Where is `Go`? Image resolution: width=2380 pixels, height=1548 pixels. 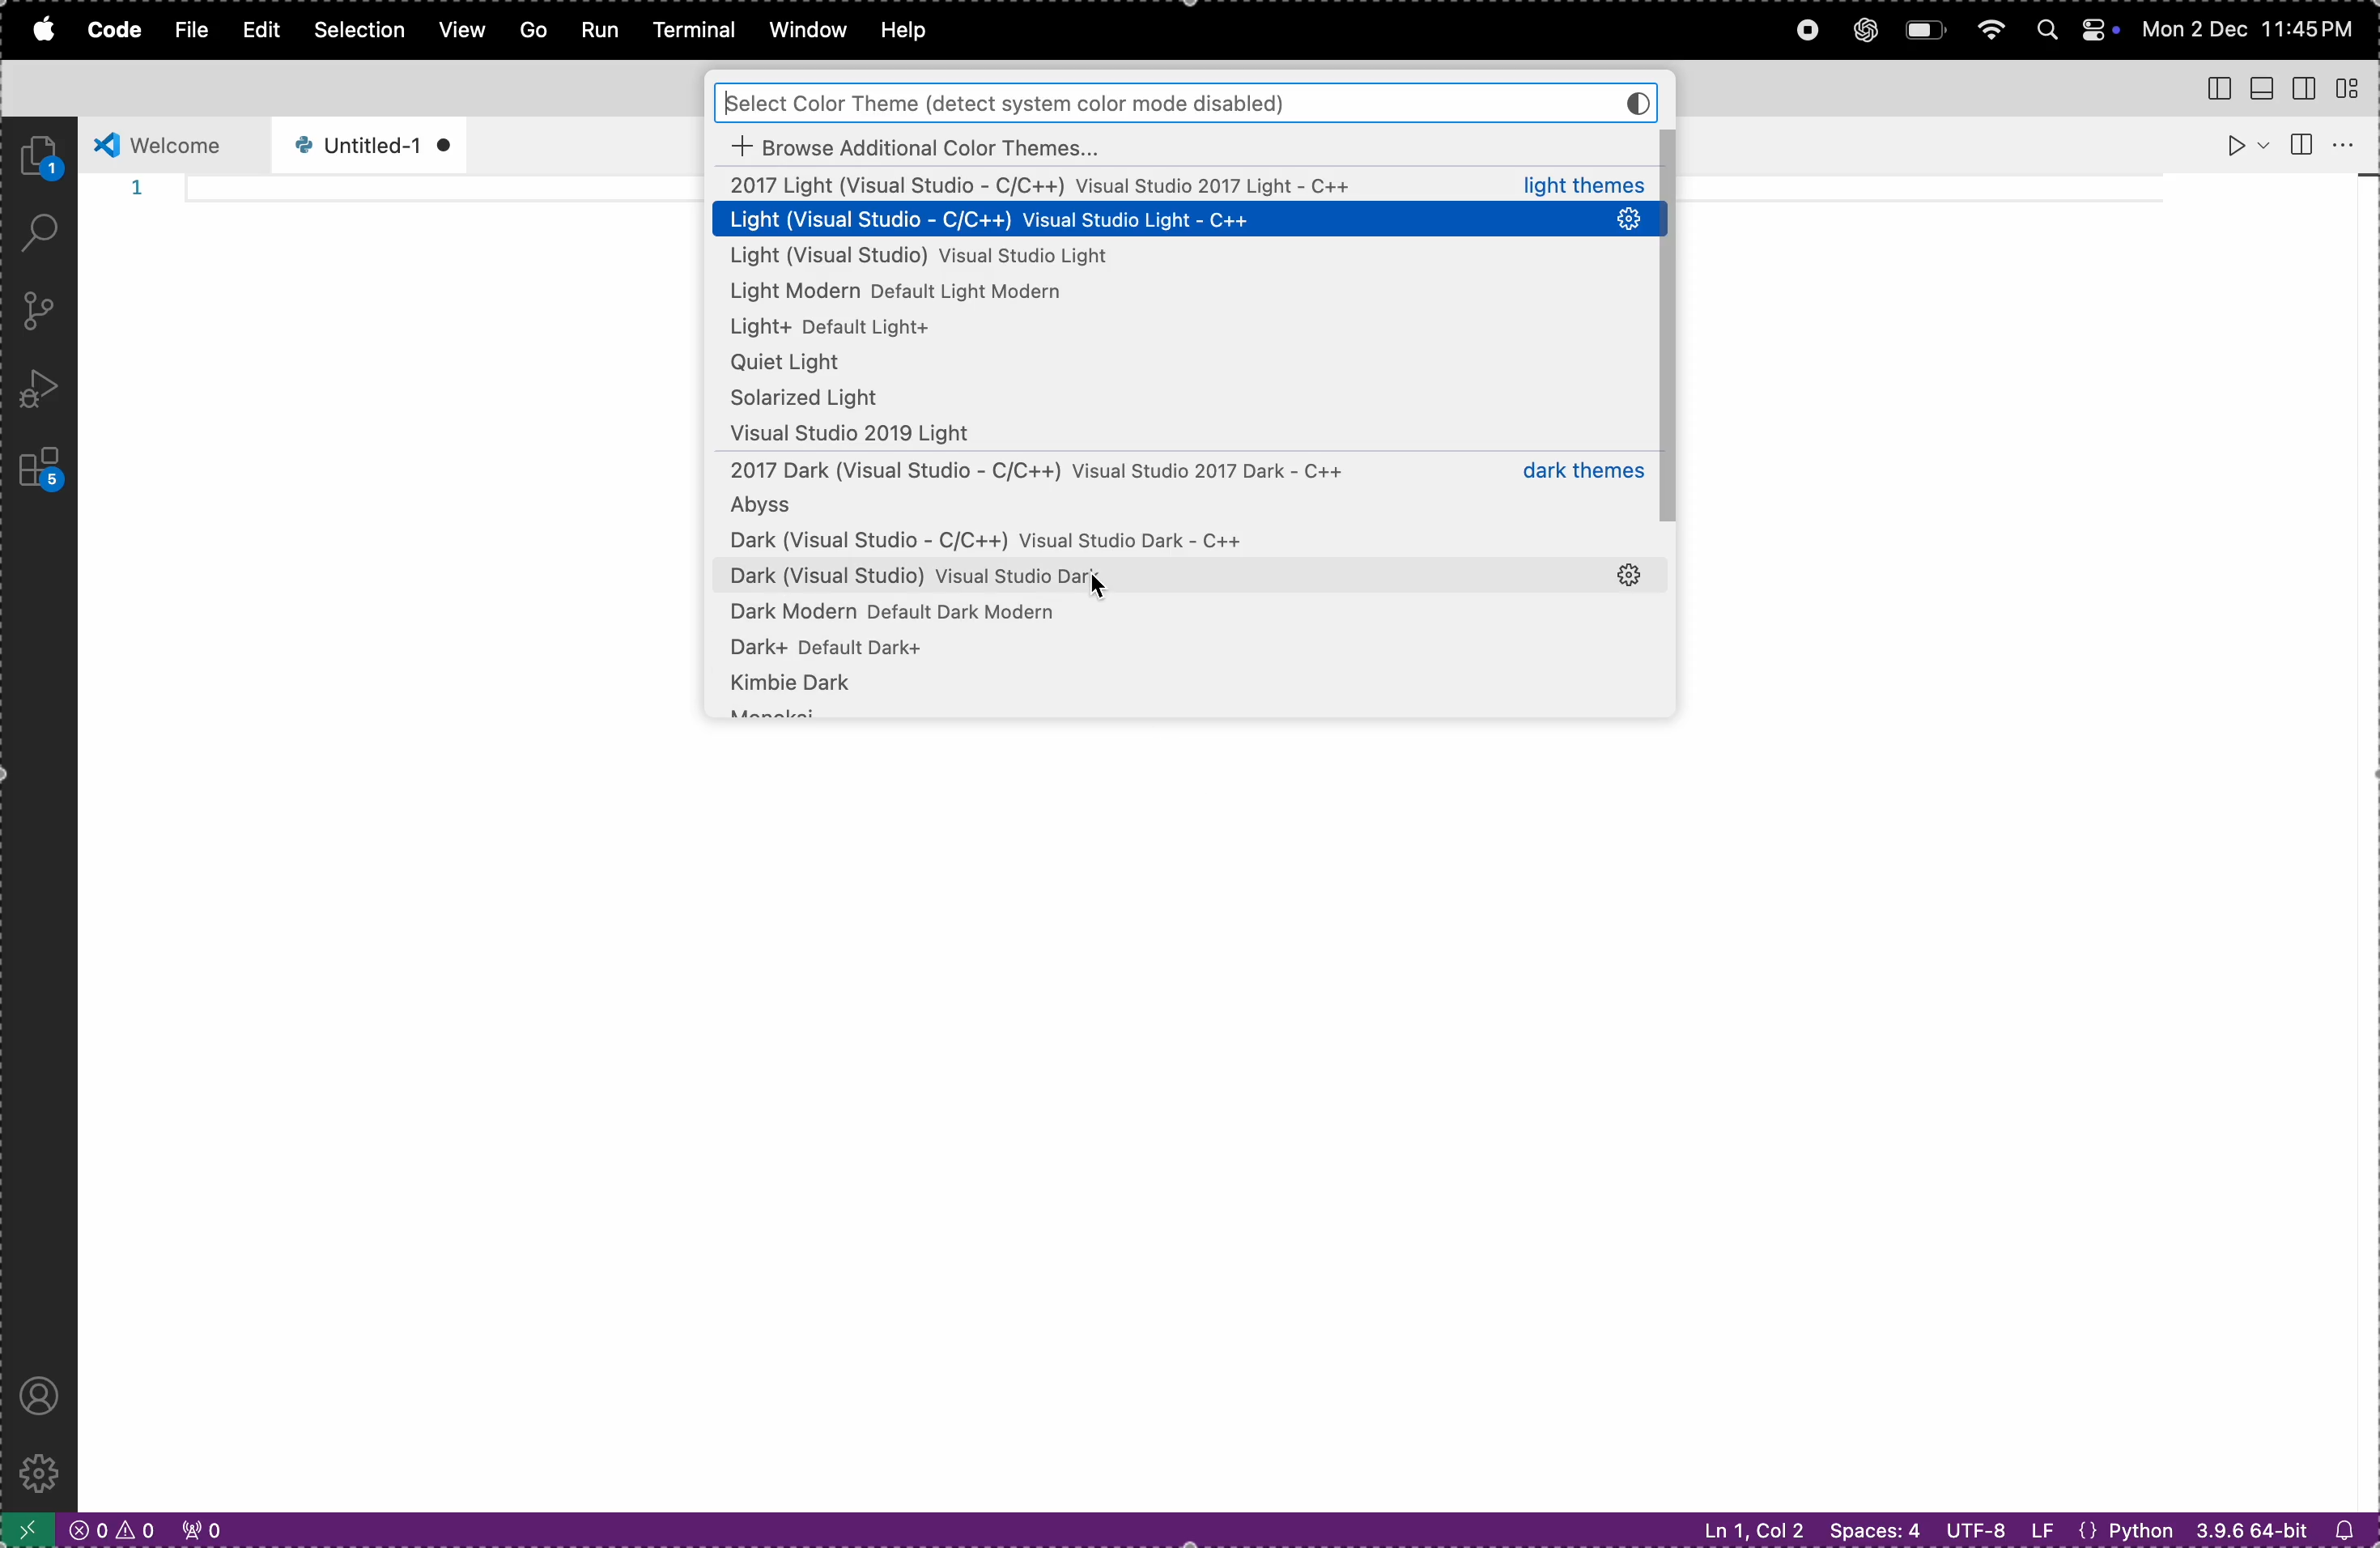
Go is located at coordinates (529, 28).